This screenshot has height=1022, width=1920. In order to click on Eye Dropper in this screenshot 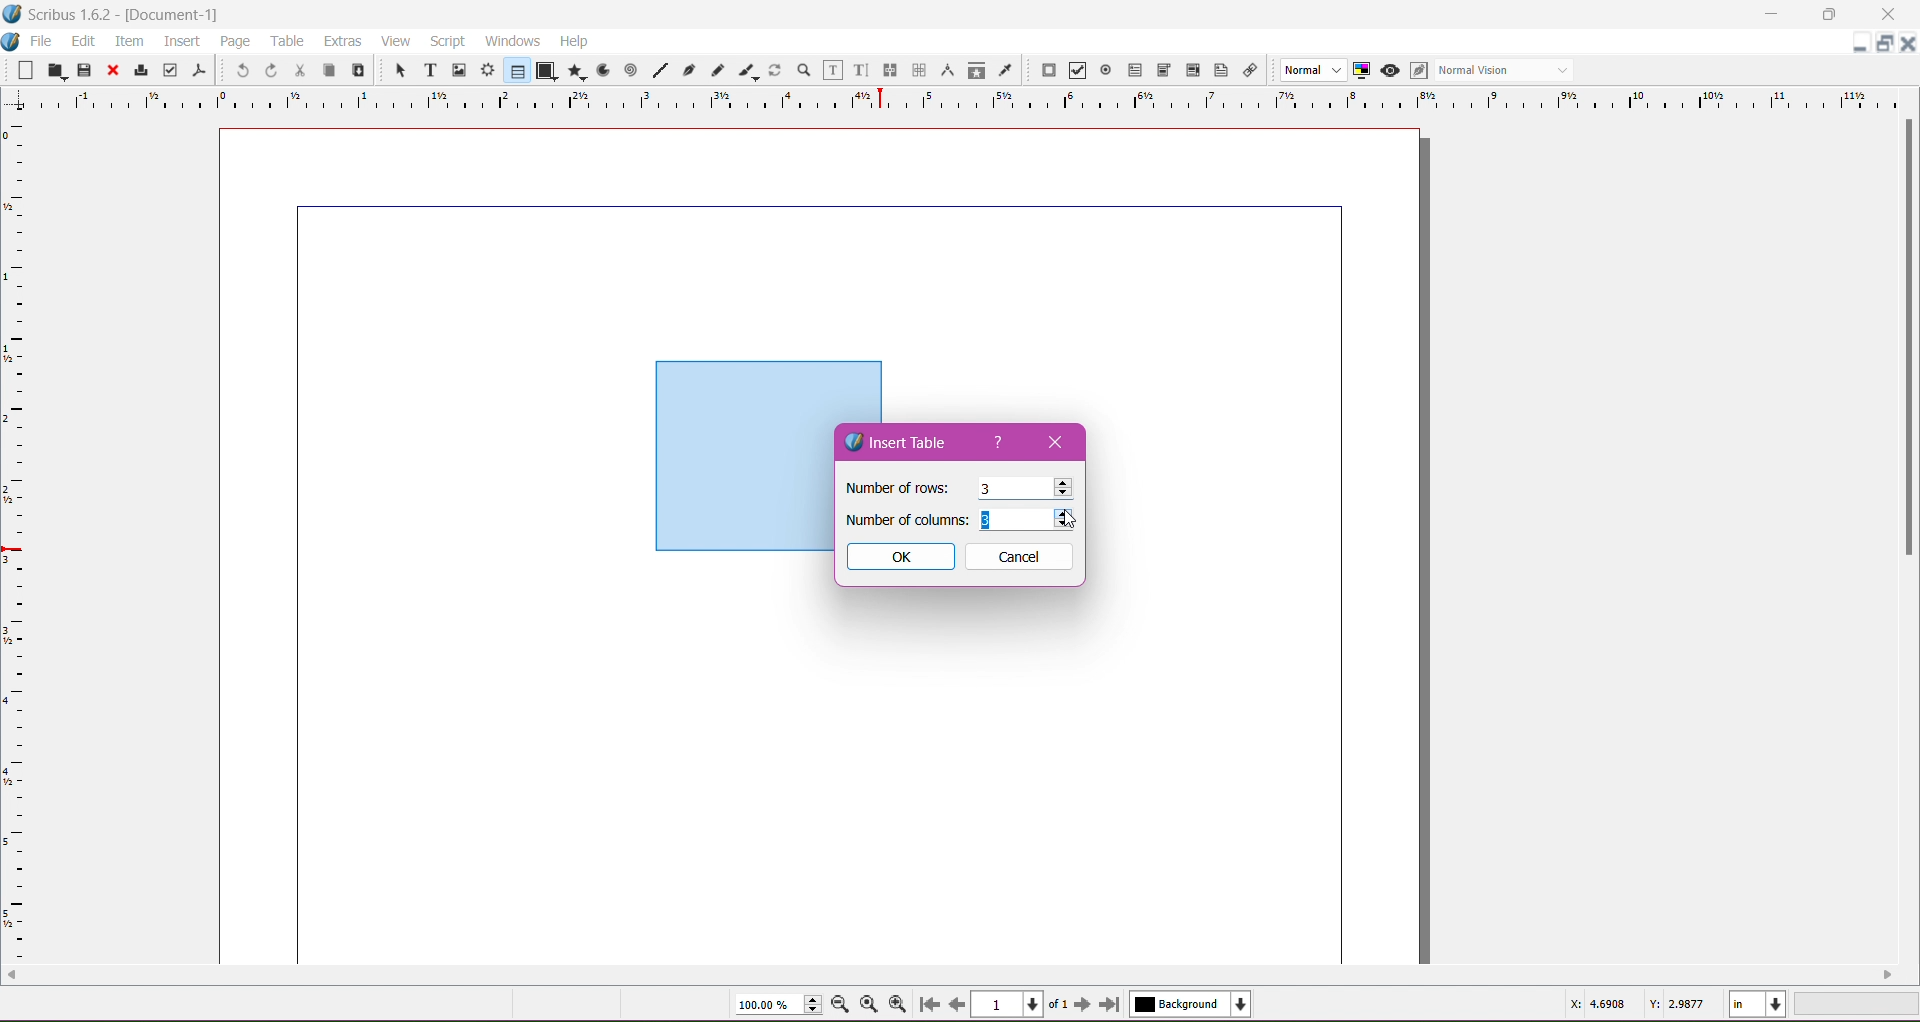, I will do `click(1004, 70)`.